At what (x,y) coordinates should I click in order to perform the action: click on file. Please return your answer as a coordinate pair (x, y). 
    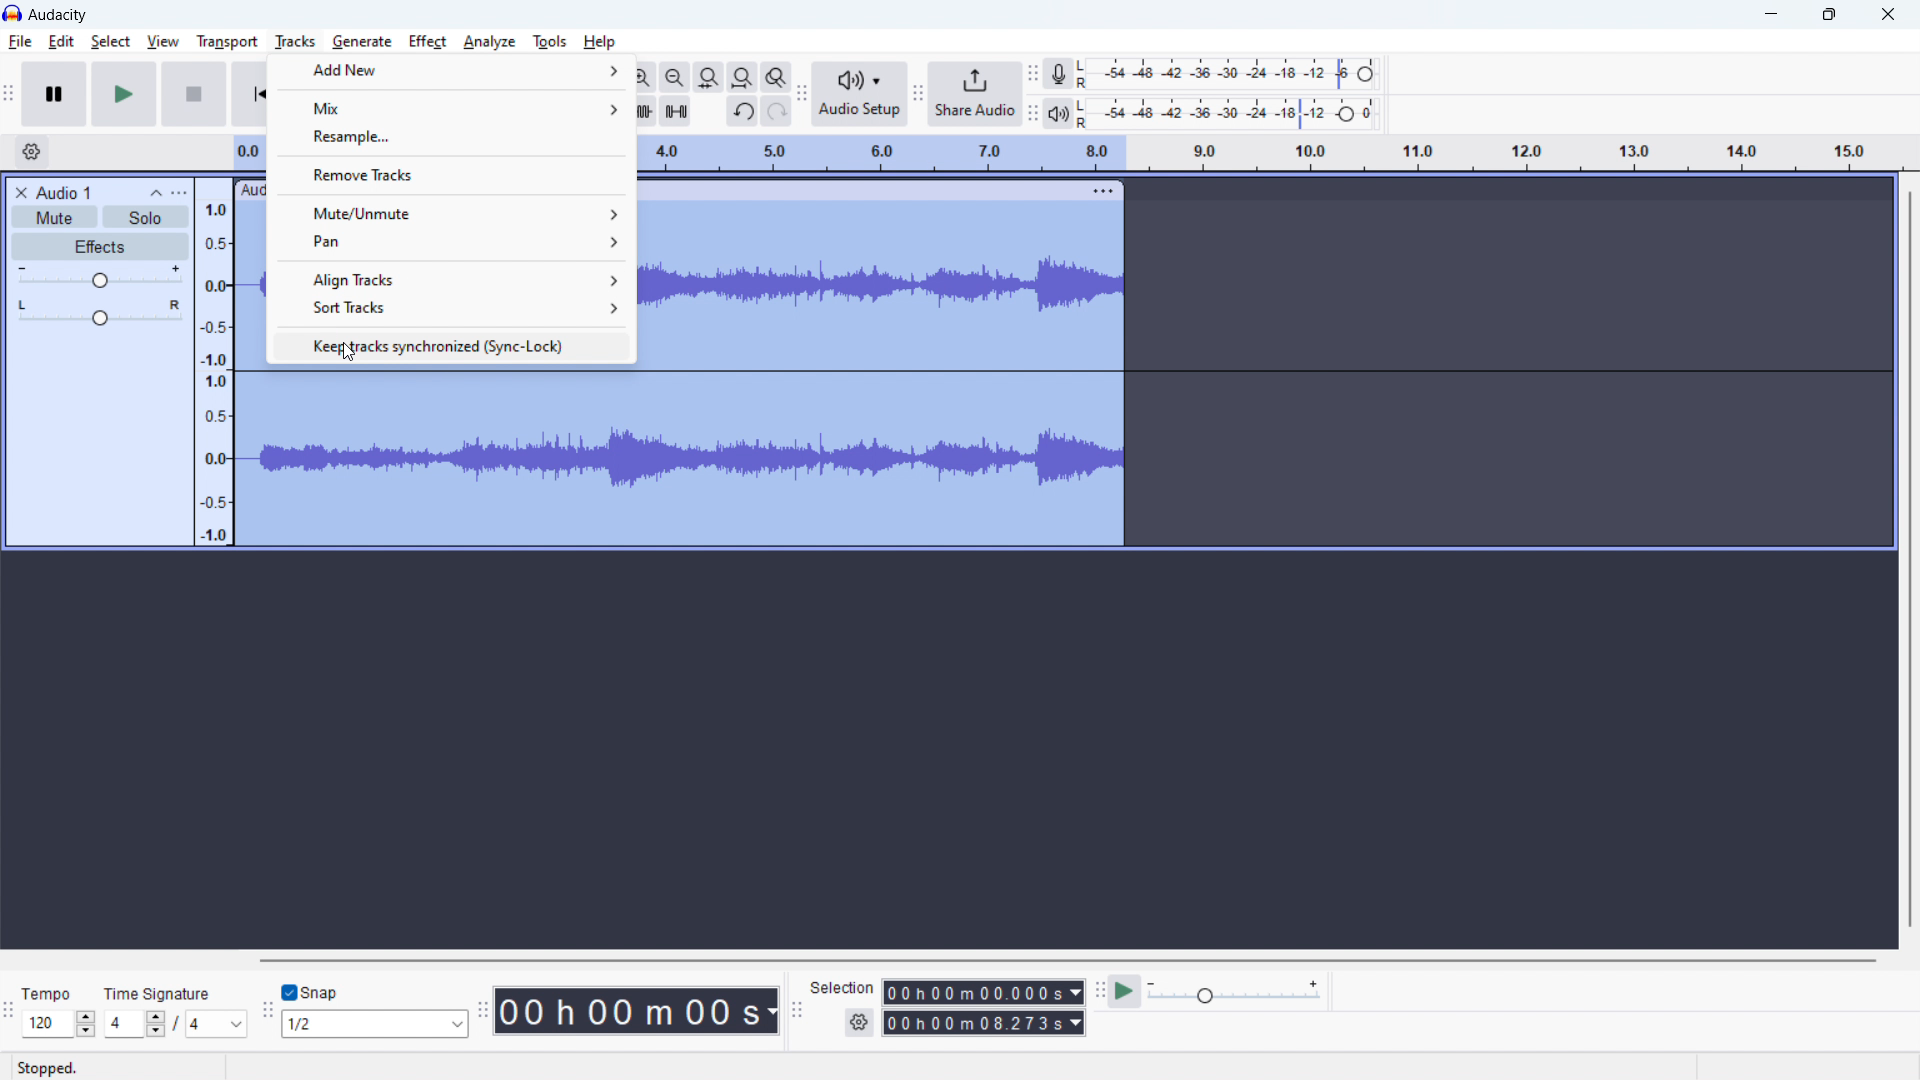
    Looking at the image, I should click on (19, 42).